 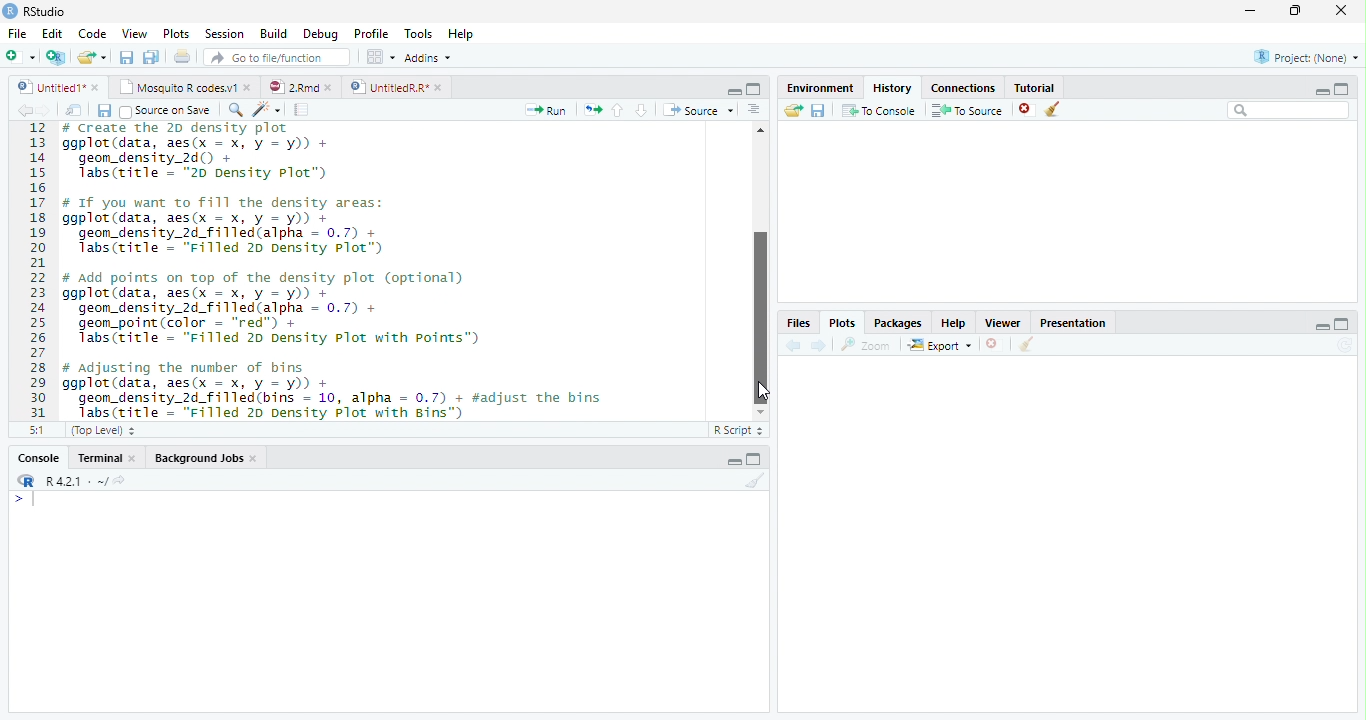 What do you see at coordinates (698, 110) in the screenshot?
I see `Source` at bounding box center [698, 110].